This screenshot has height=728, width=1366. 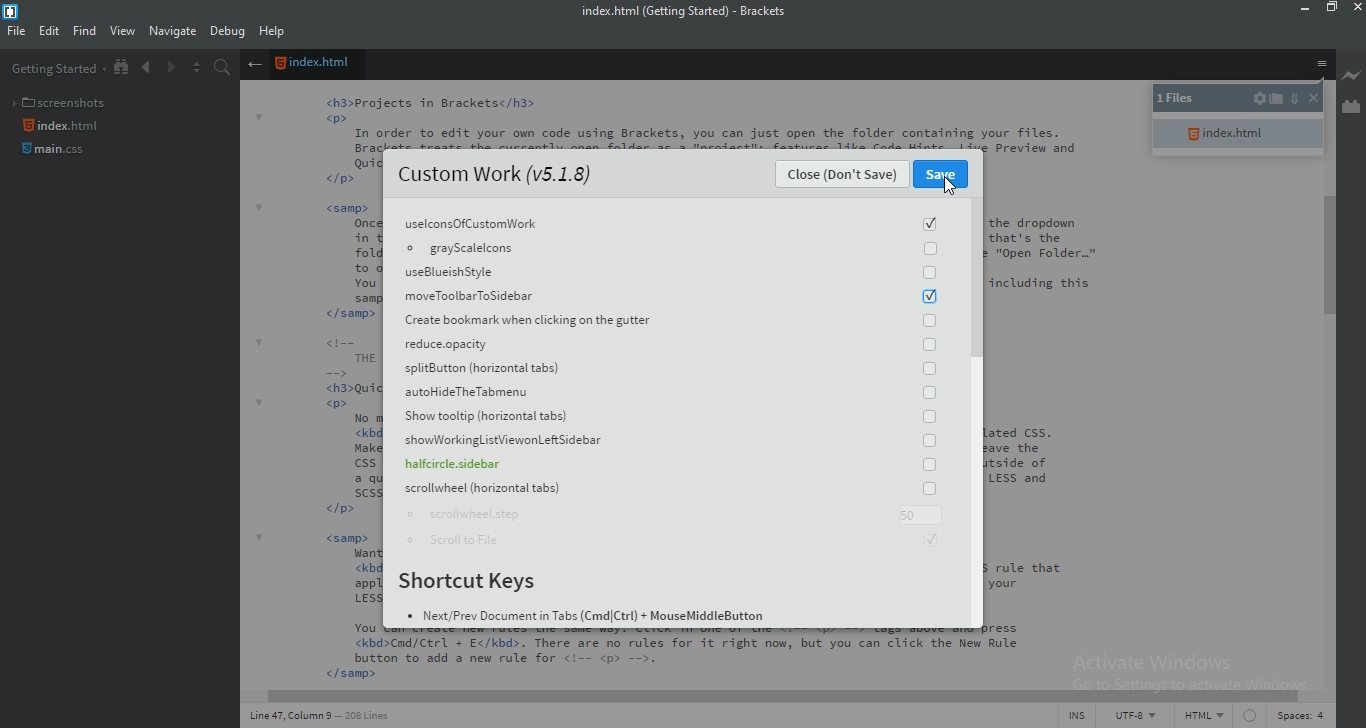 What do you see at coordinates (333, 718) in the screenshot?
I see `live code data` at bounding box center [333, 718].